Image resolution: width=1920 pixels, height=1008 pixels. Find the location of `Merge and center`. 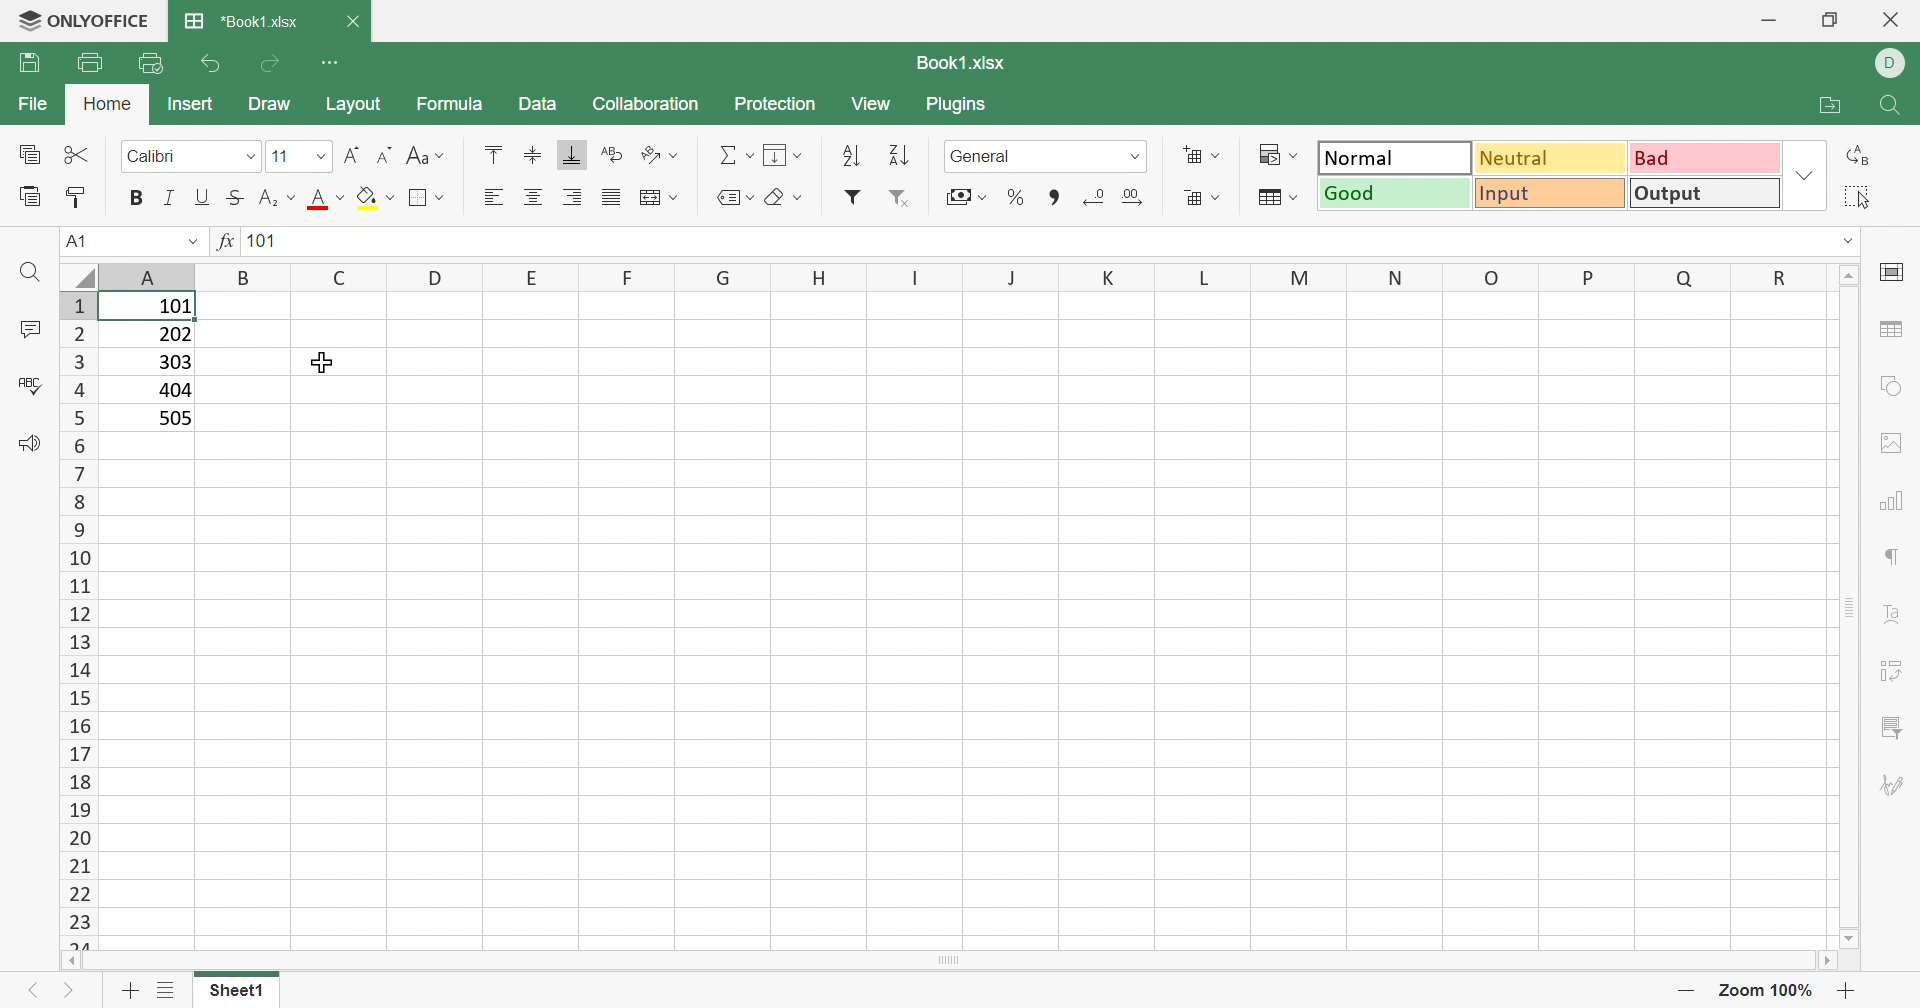

Merge and center is located at coordinates (662, 195).